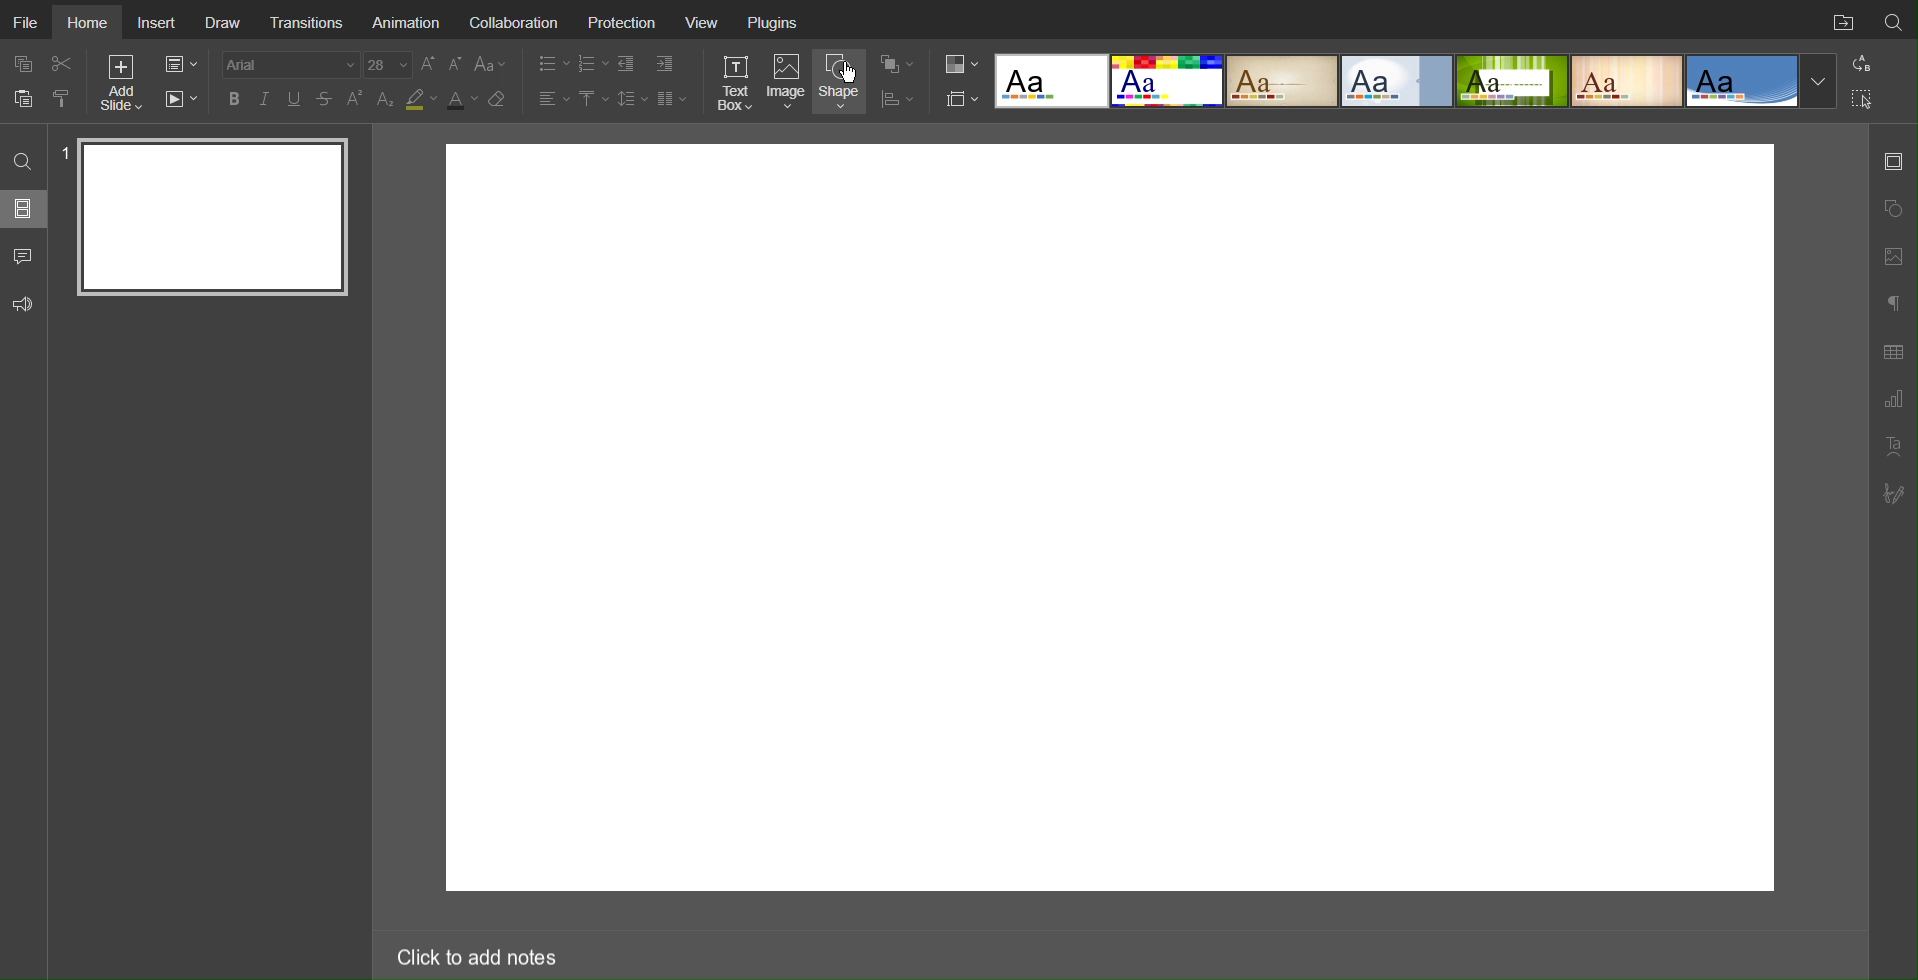  Describe the element at coordinates (1415, 80) in the screenshot. I see `Templates` at that location.